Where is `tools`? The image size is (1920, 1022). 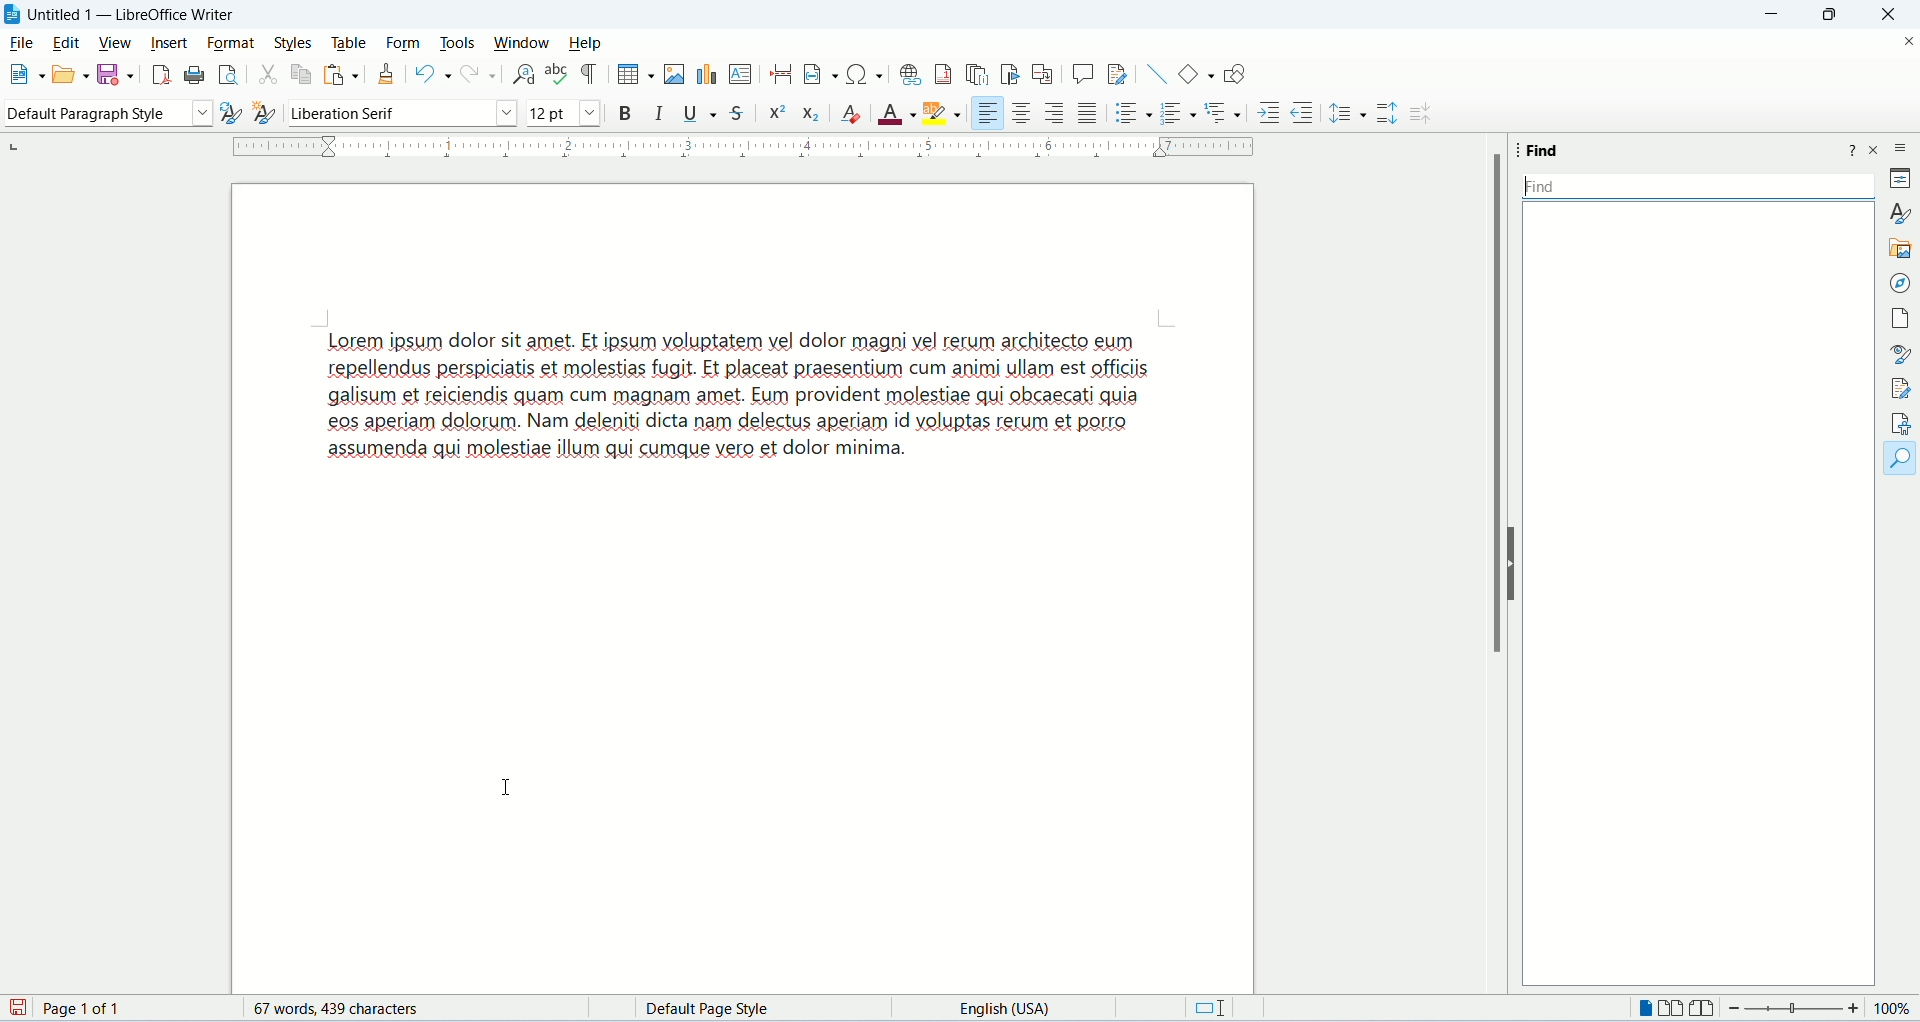 tools is located at coordinates (458, 42).